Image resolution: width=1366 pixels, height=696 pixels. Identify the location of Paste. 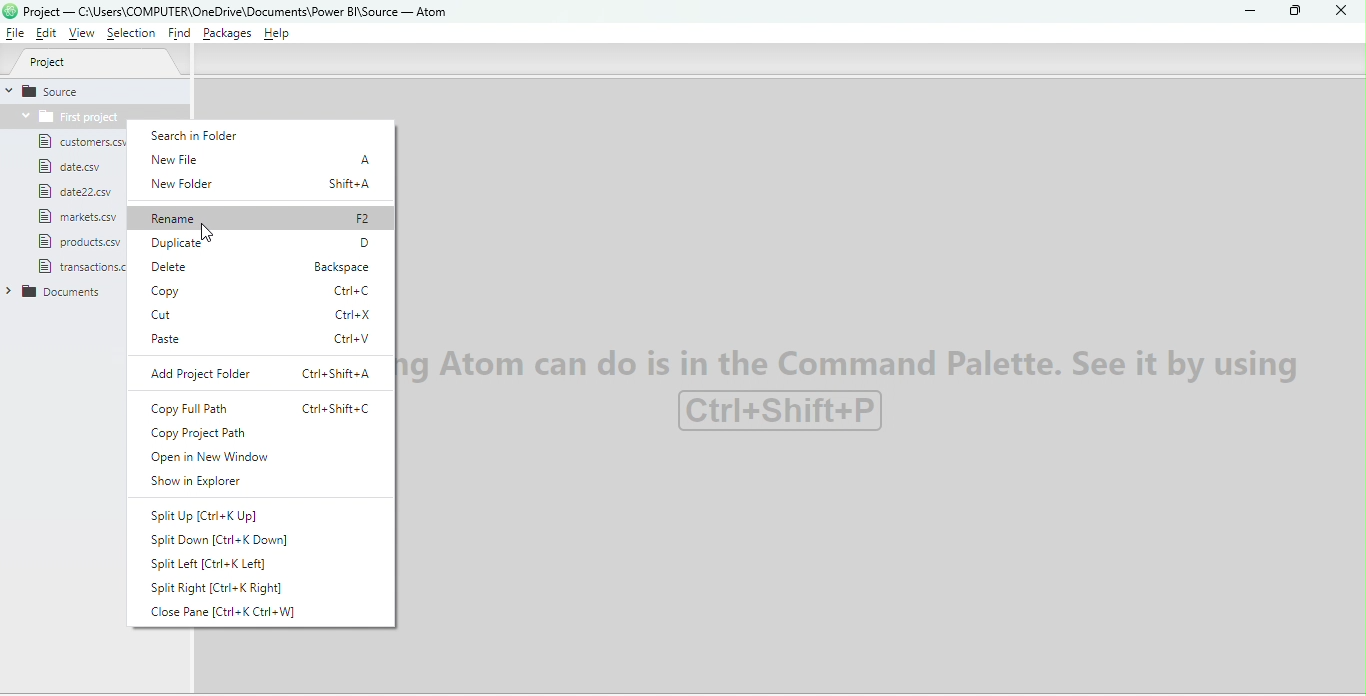
(271, 341).